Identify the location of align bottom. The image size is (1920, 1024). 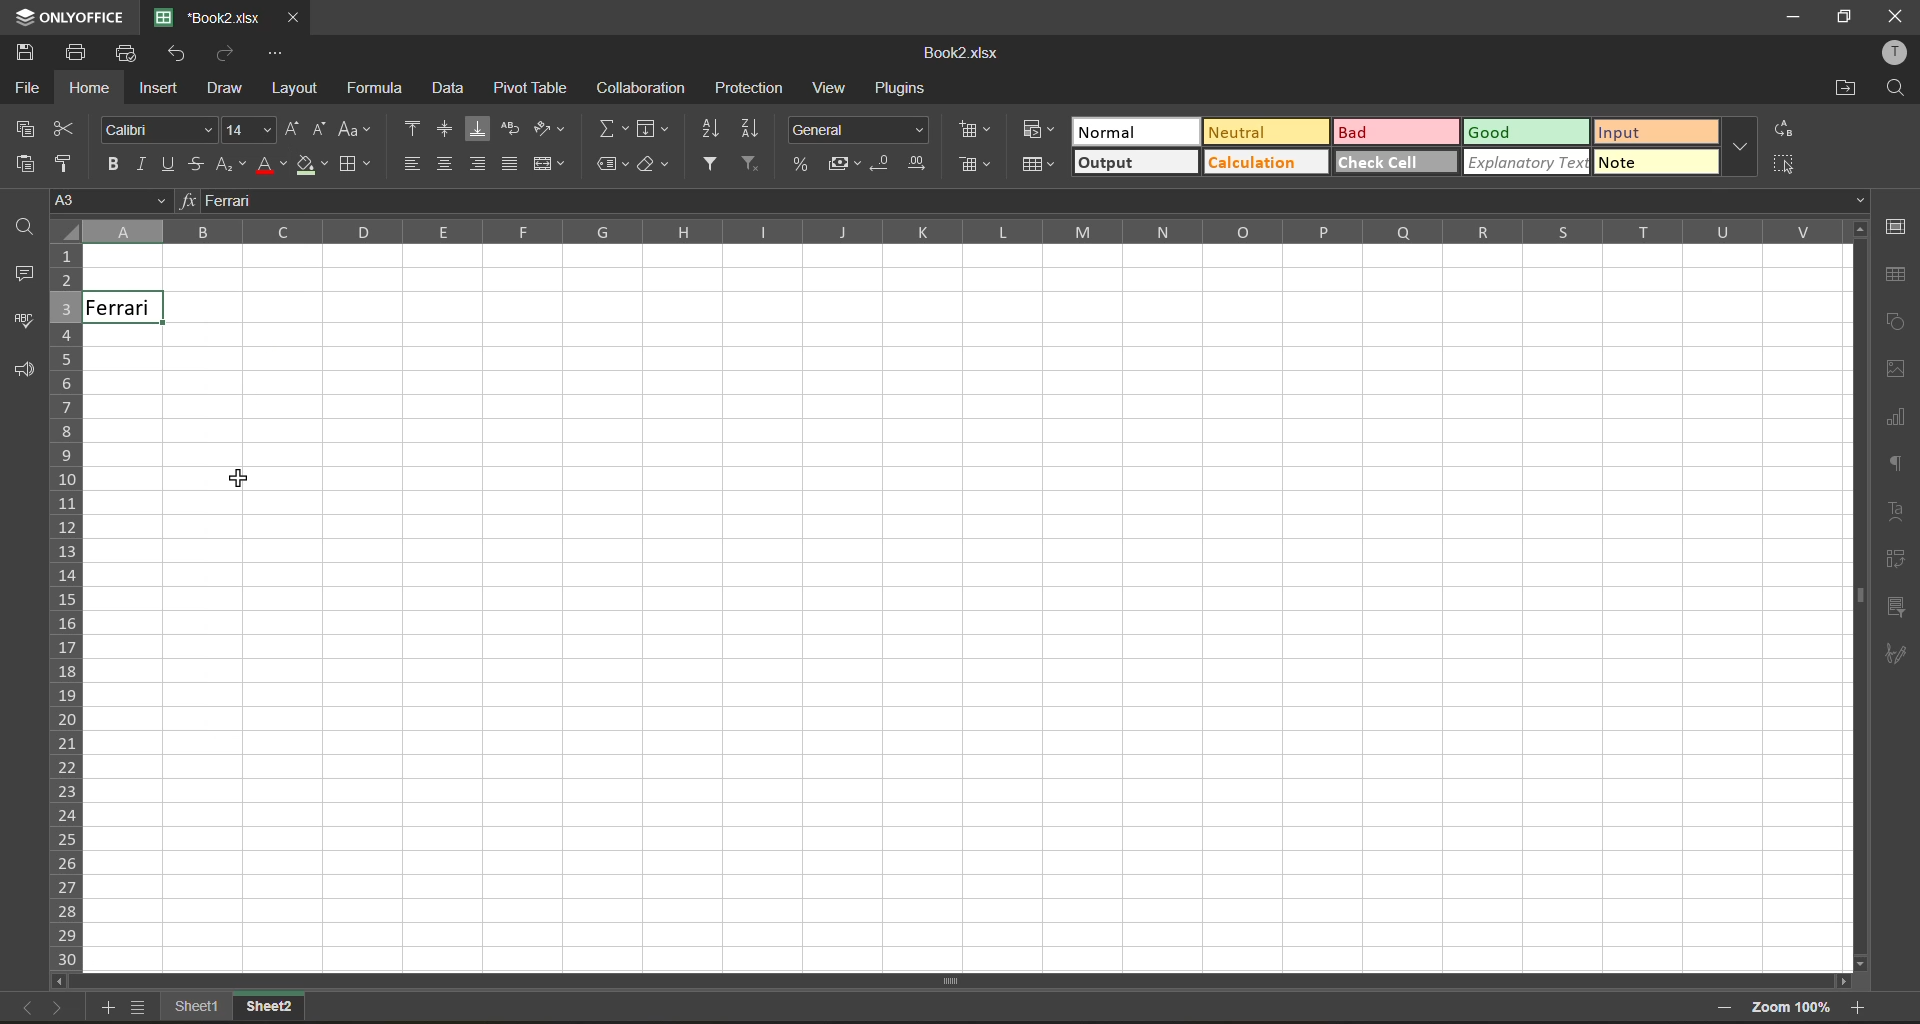
(477, 127).